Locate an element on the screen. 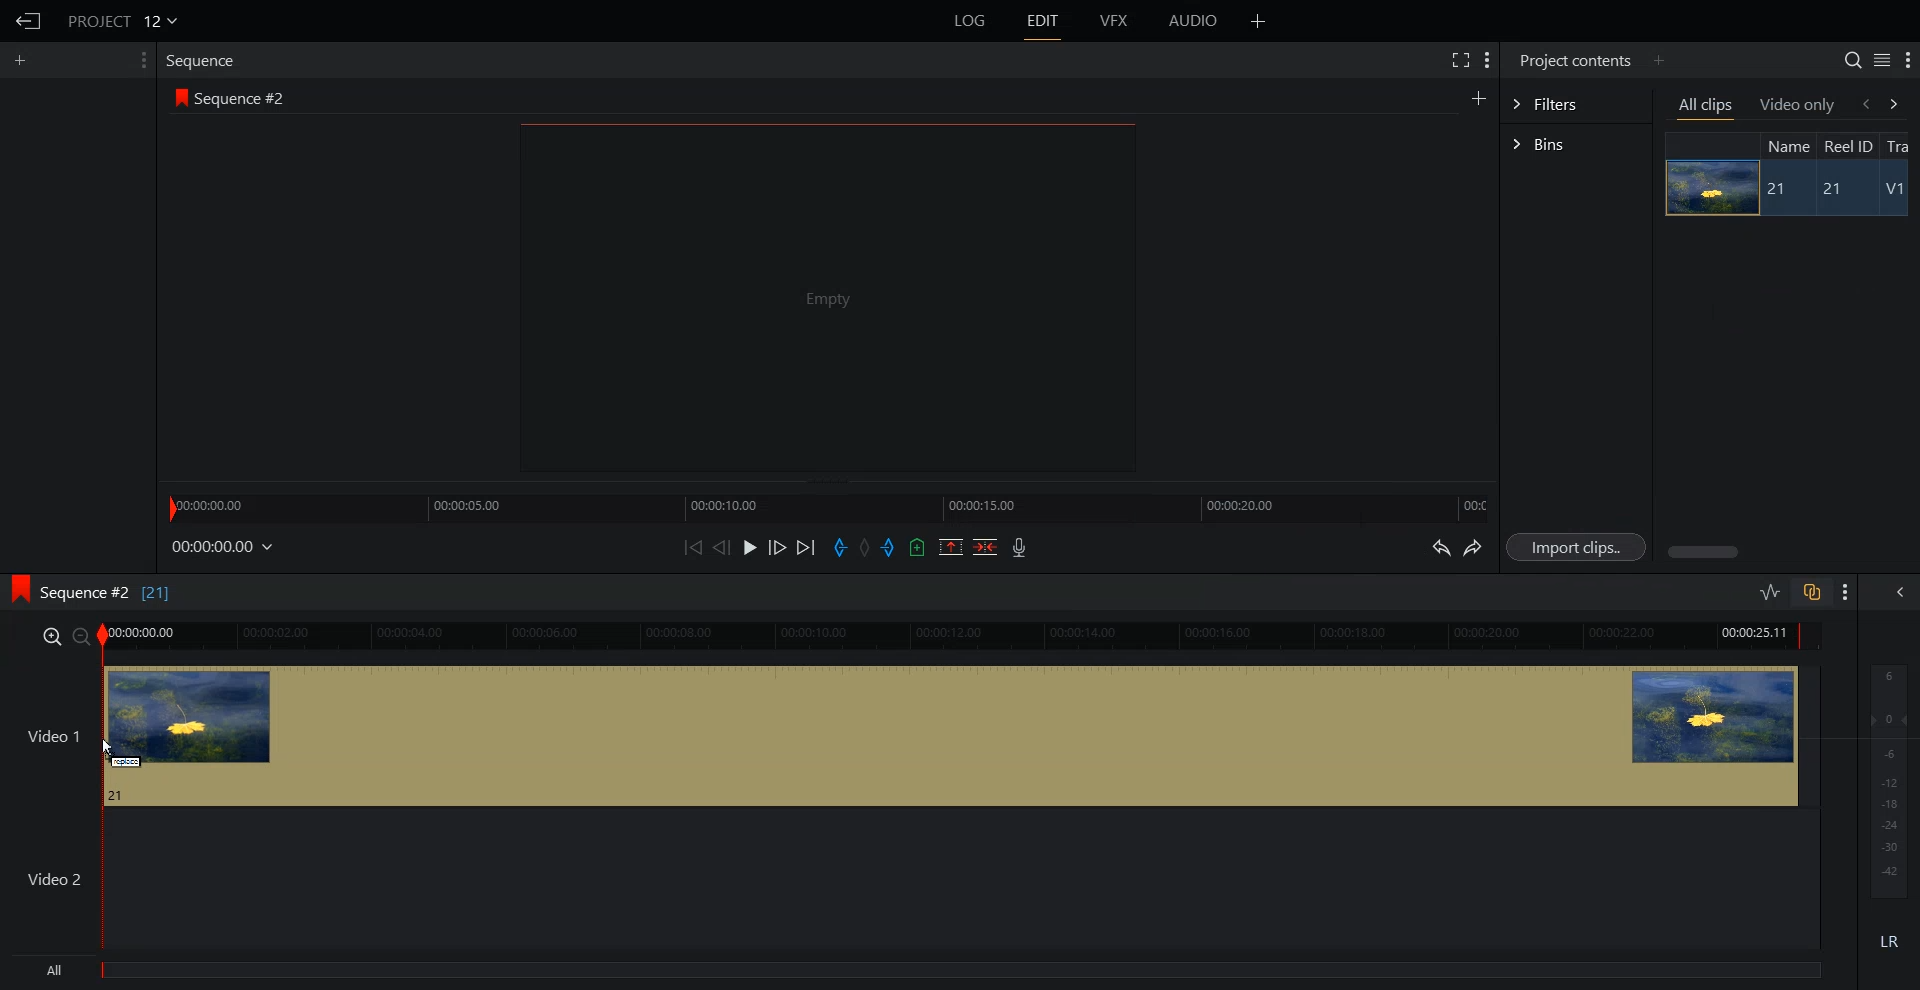  Sequence #2 [21] is located at coordinates (107, 594).